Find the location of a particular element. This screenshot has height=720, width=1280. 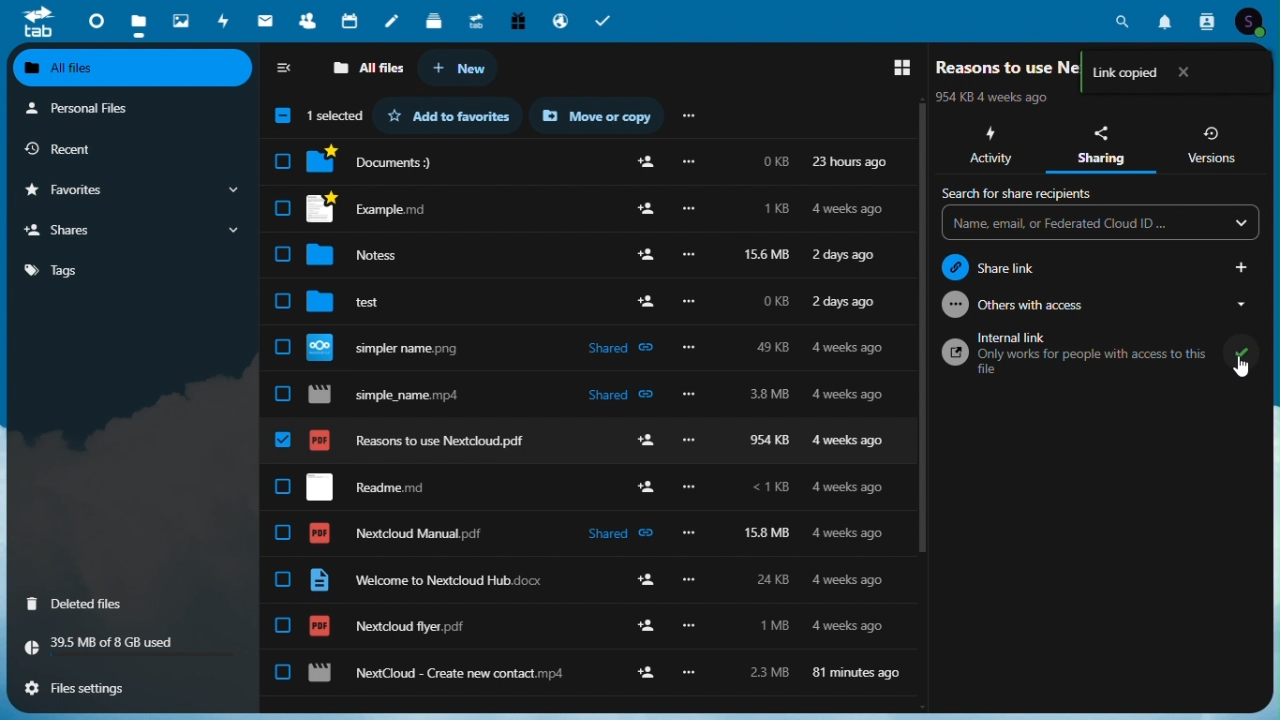

 add user is located at coordinates (648, 674).